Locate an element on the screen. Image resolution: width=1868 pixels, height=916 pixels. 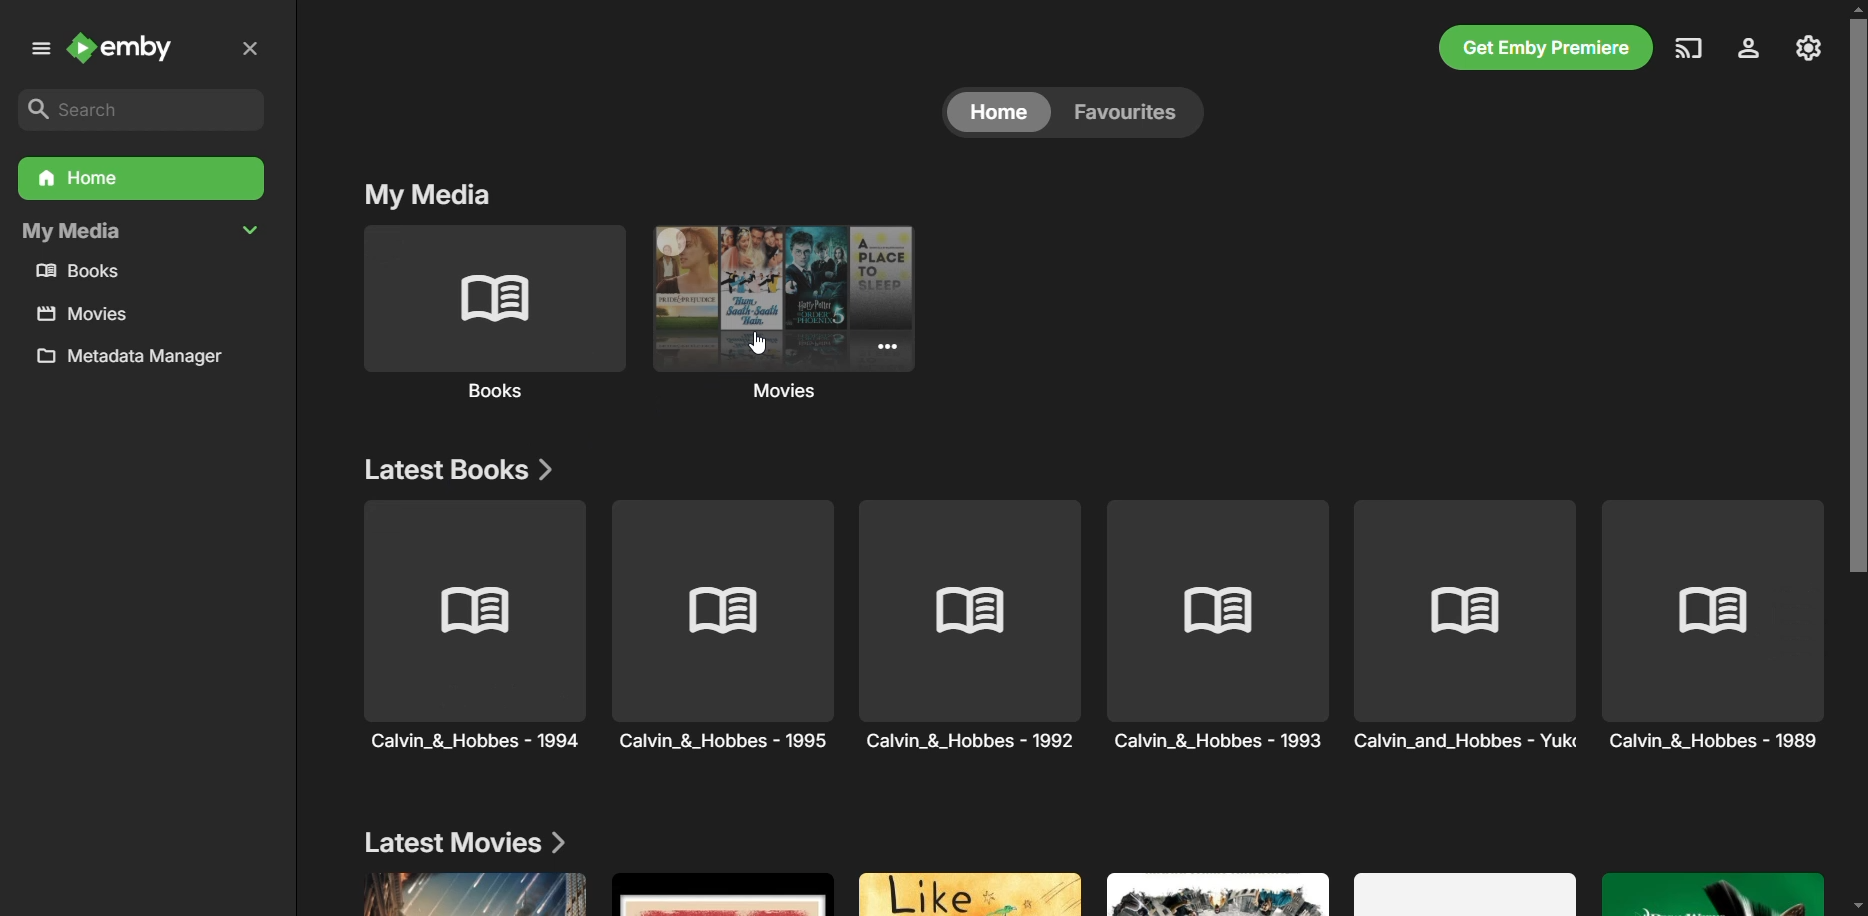
Settings is located at coordinates (1745, 50).